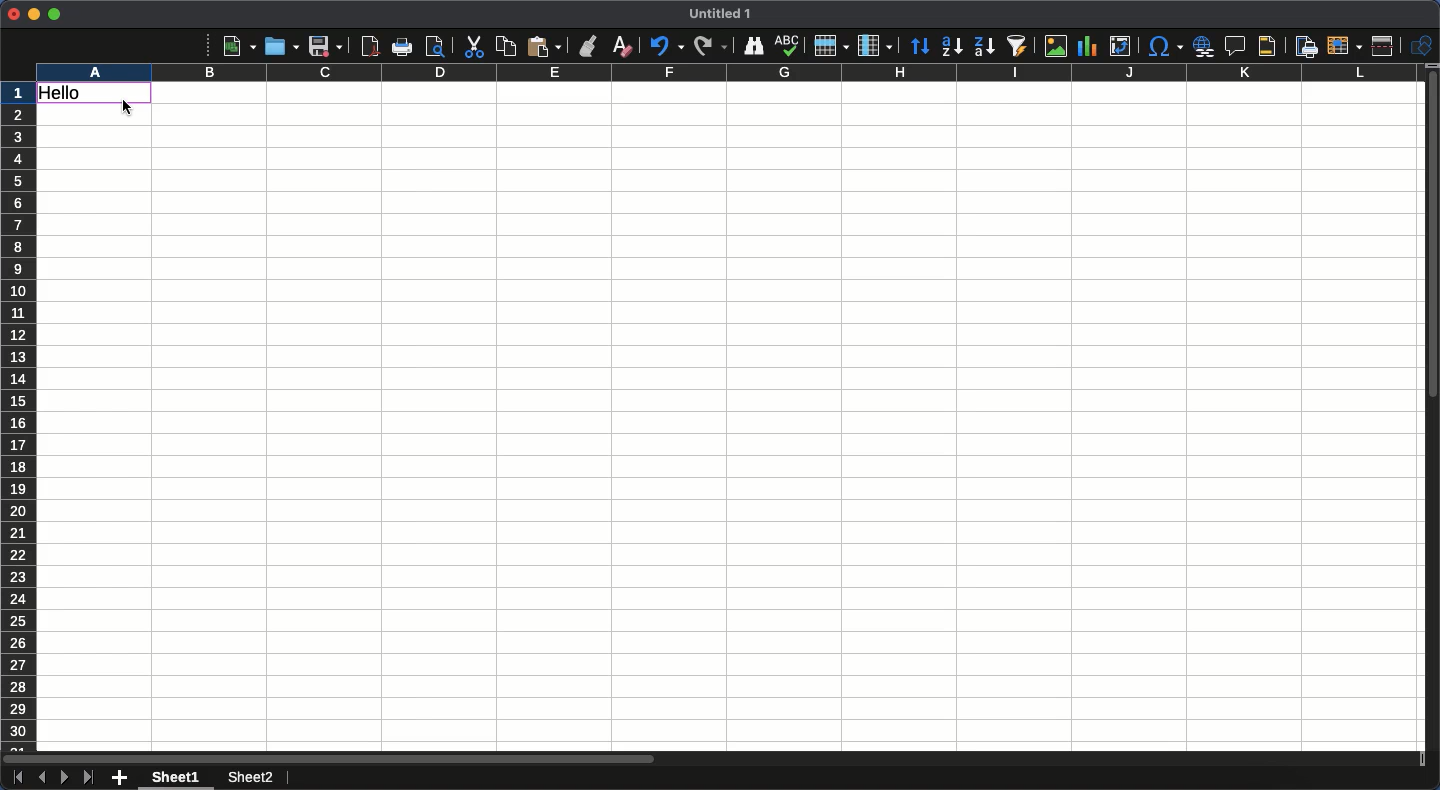 The width and height of the screenshot is (1440, 790). What do you see at coordinates (41, 777) in the screenshot?
I see `Previous sheet` at bounding box center [41, 777].